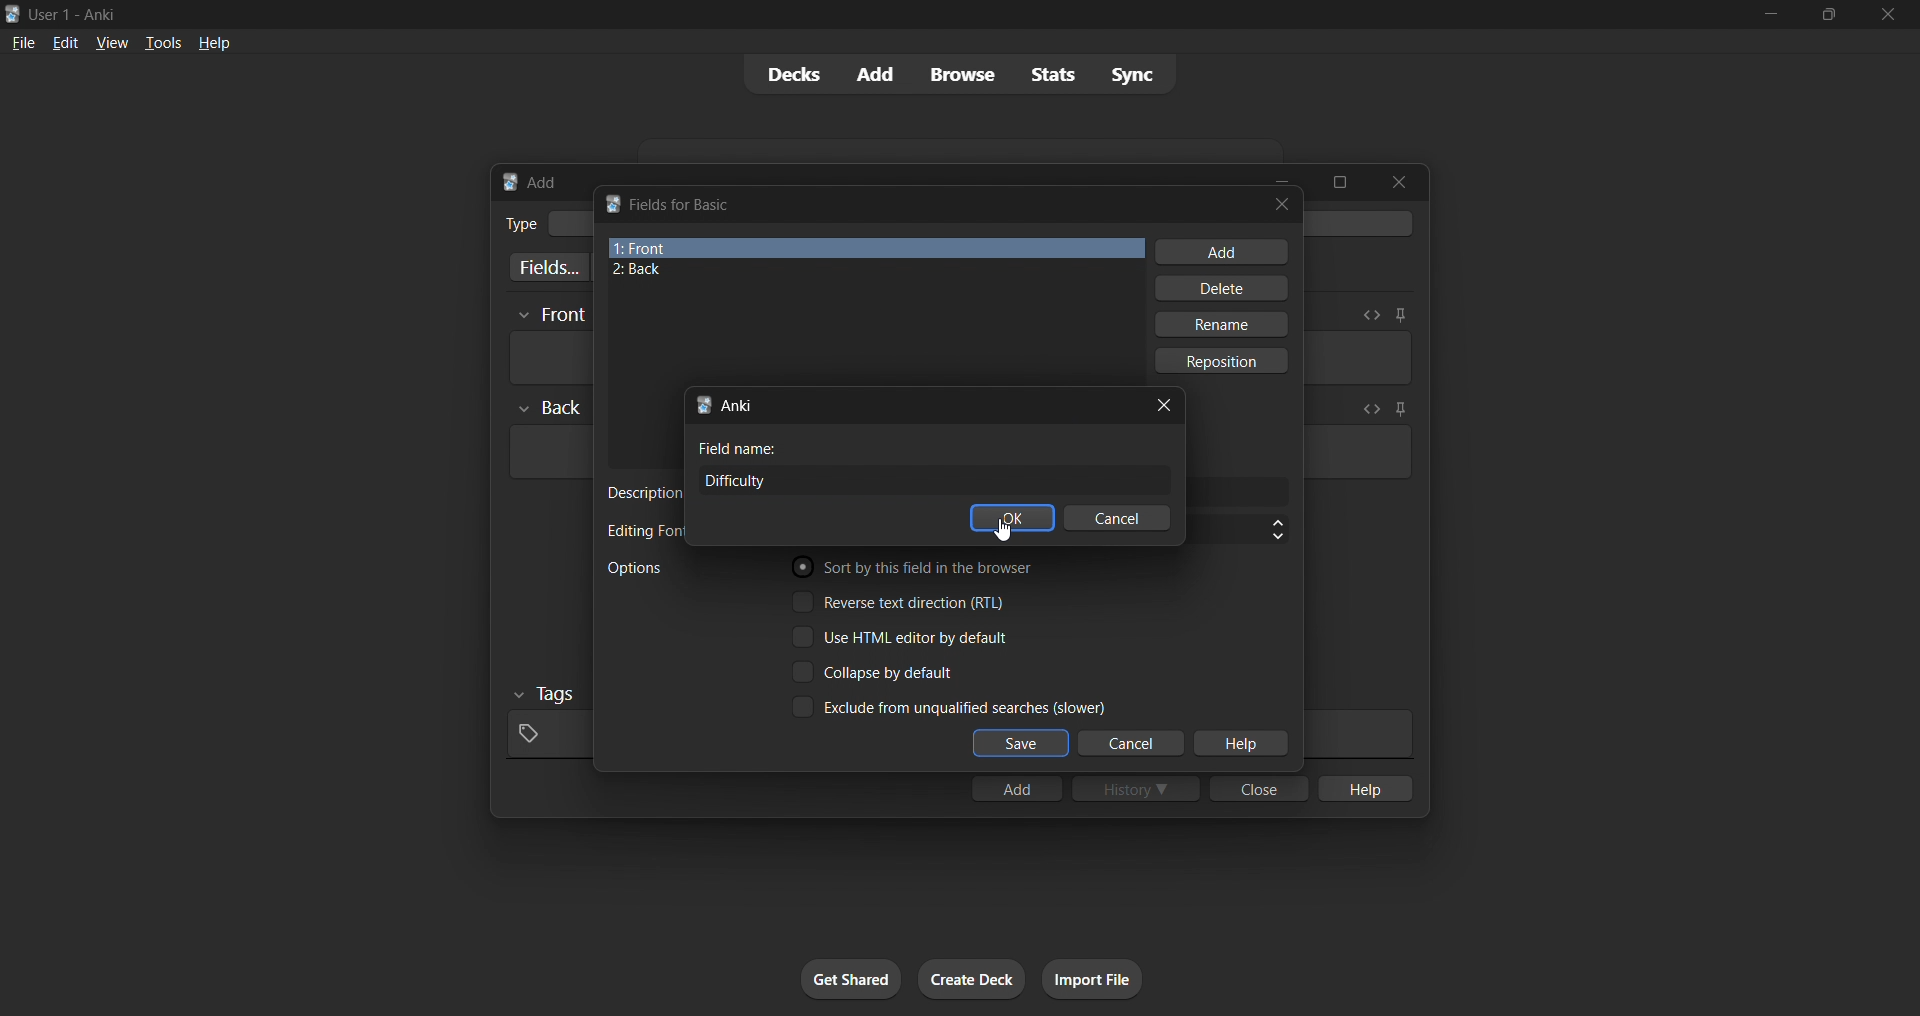  I want to click on close, so click(1164, 406).